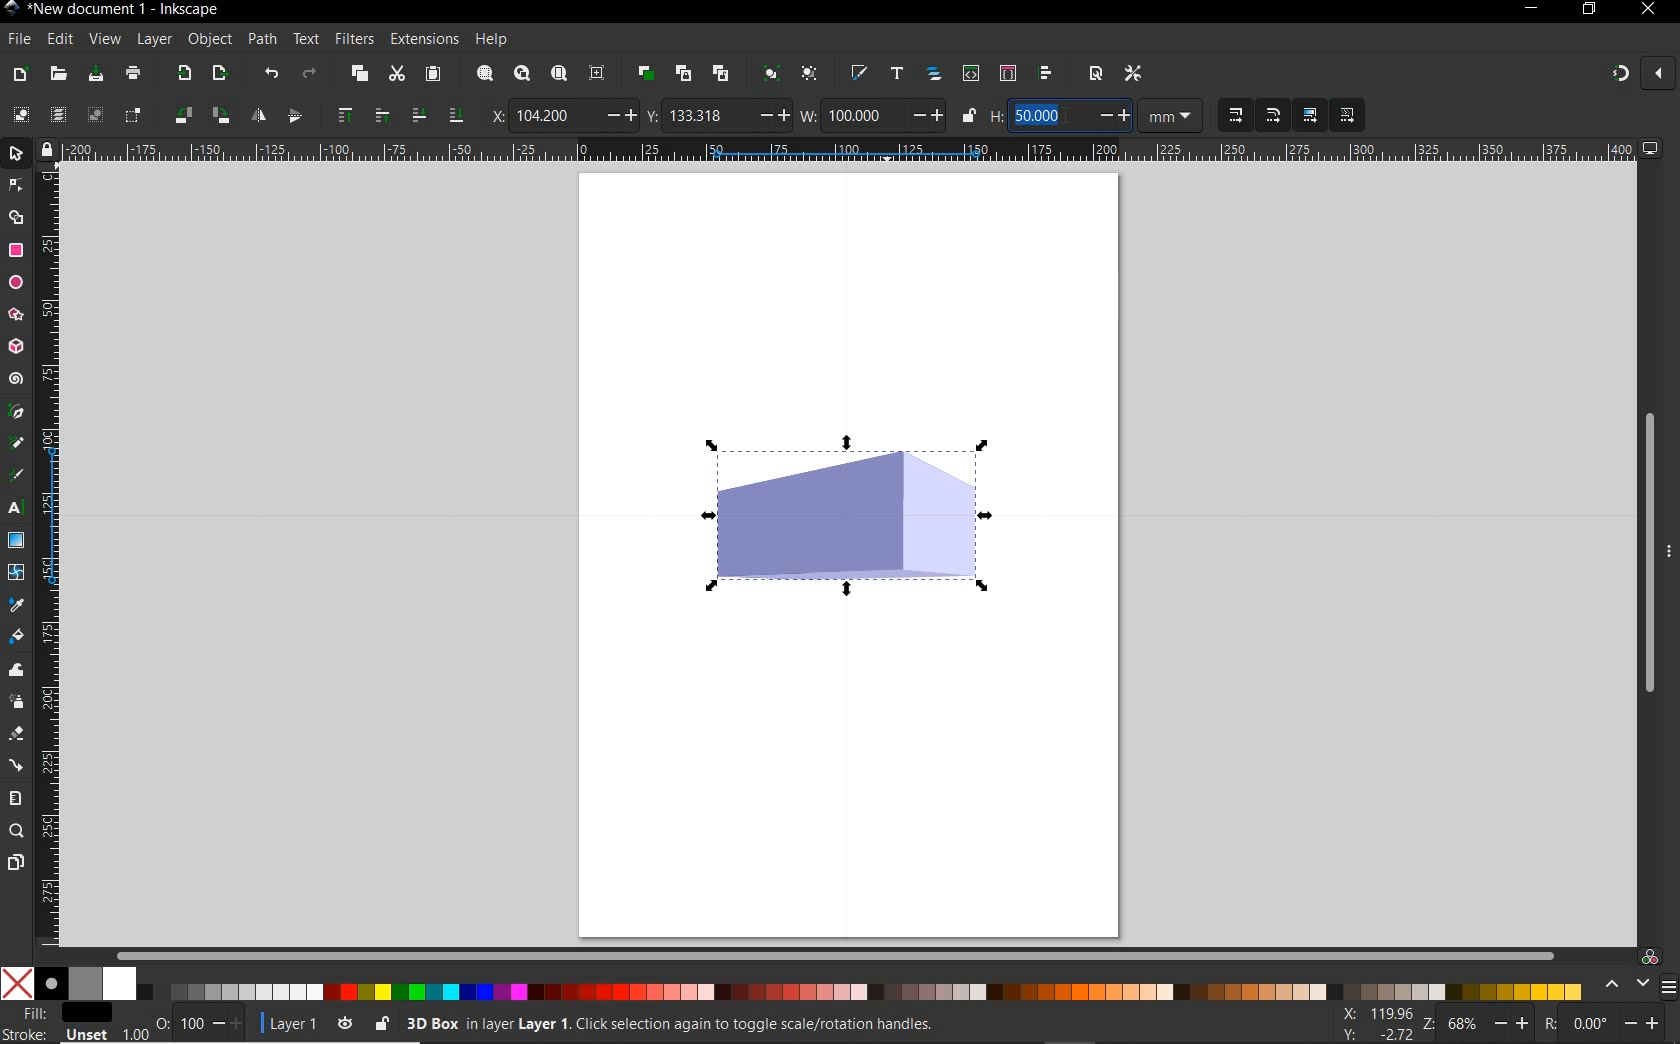 Image resolution: width=1680 pixels, height=1044 pixels. I want to click on lock/unlock, so click(969, 116).